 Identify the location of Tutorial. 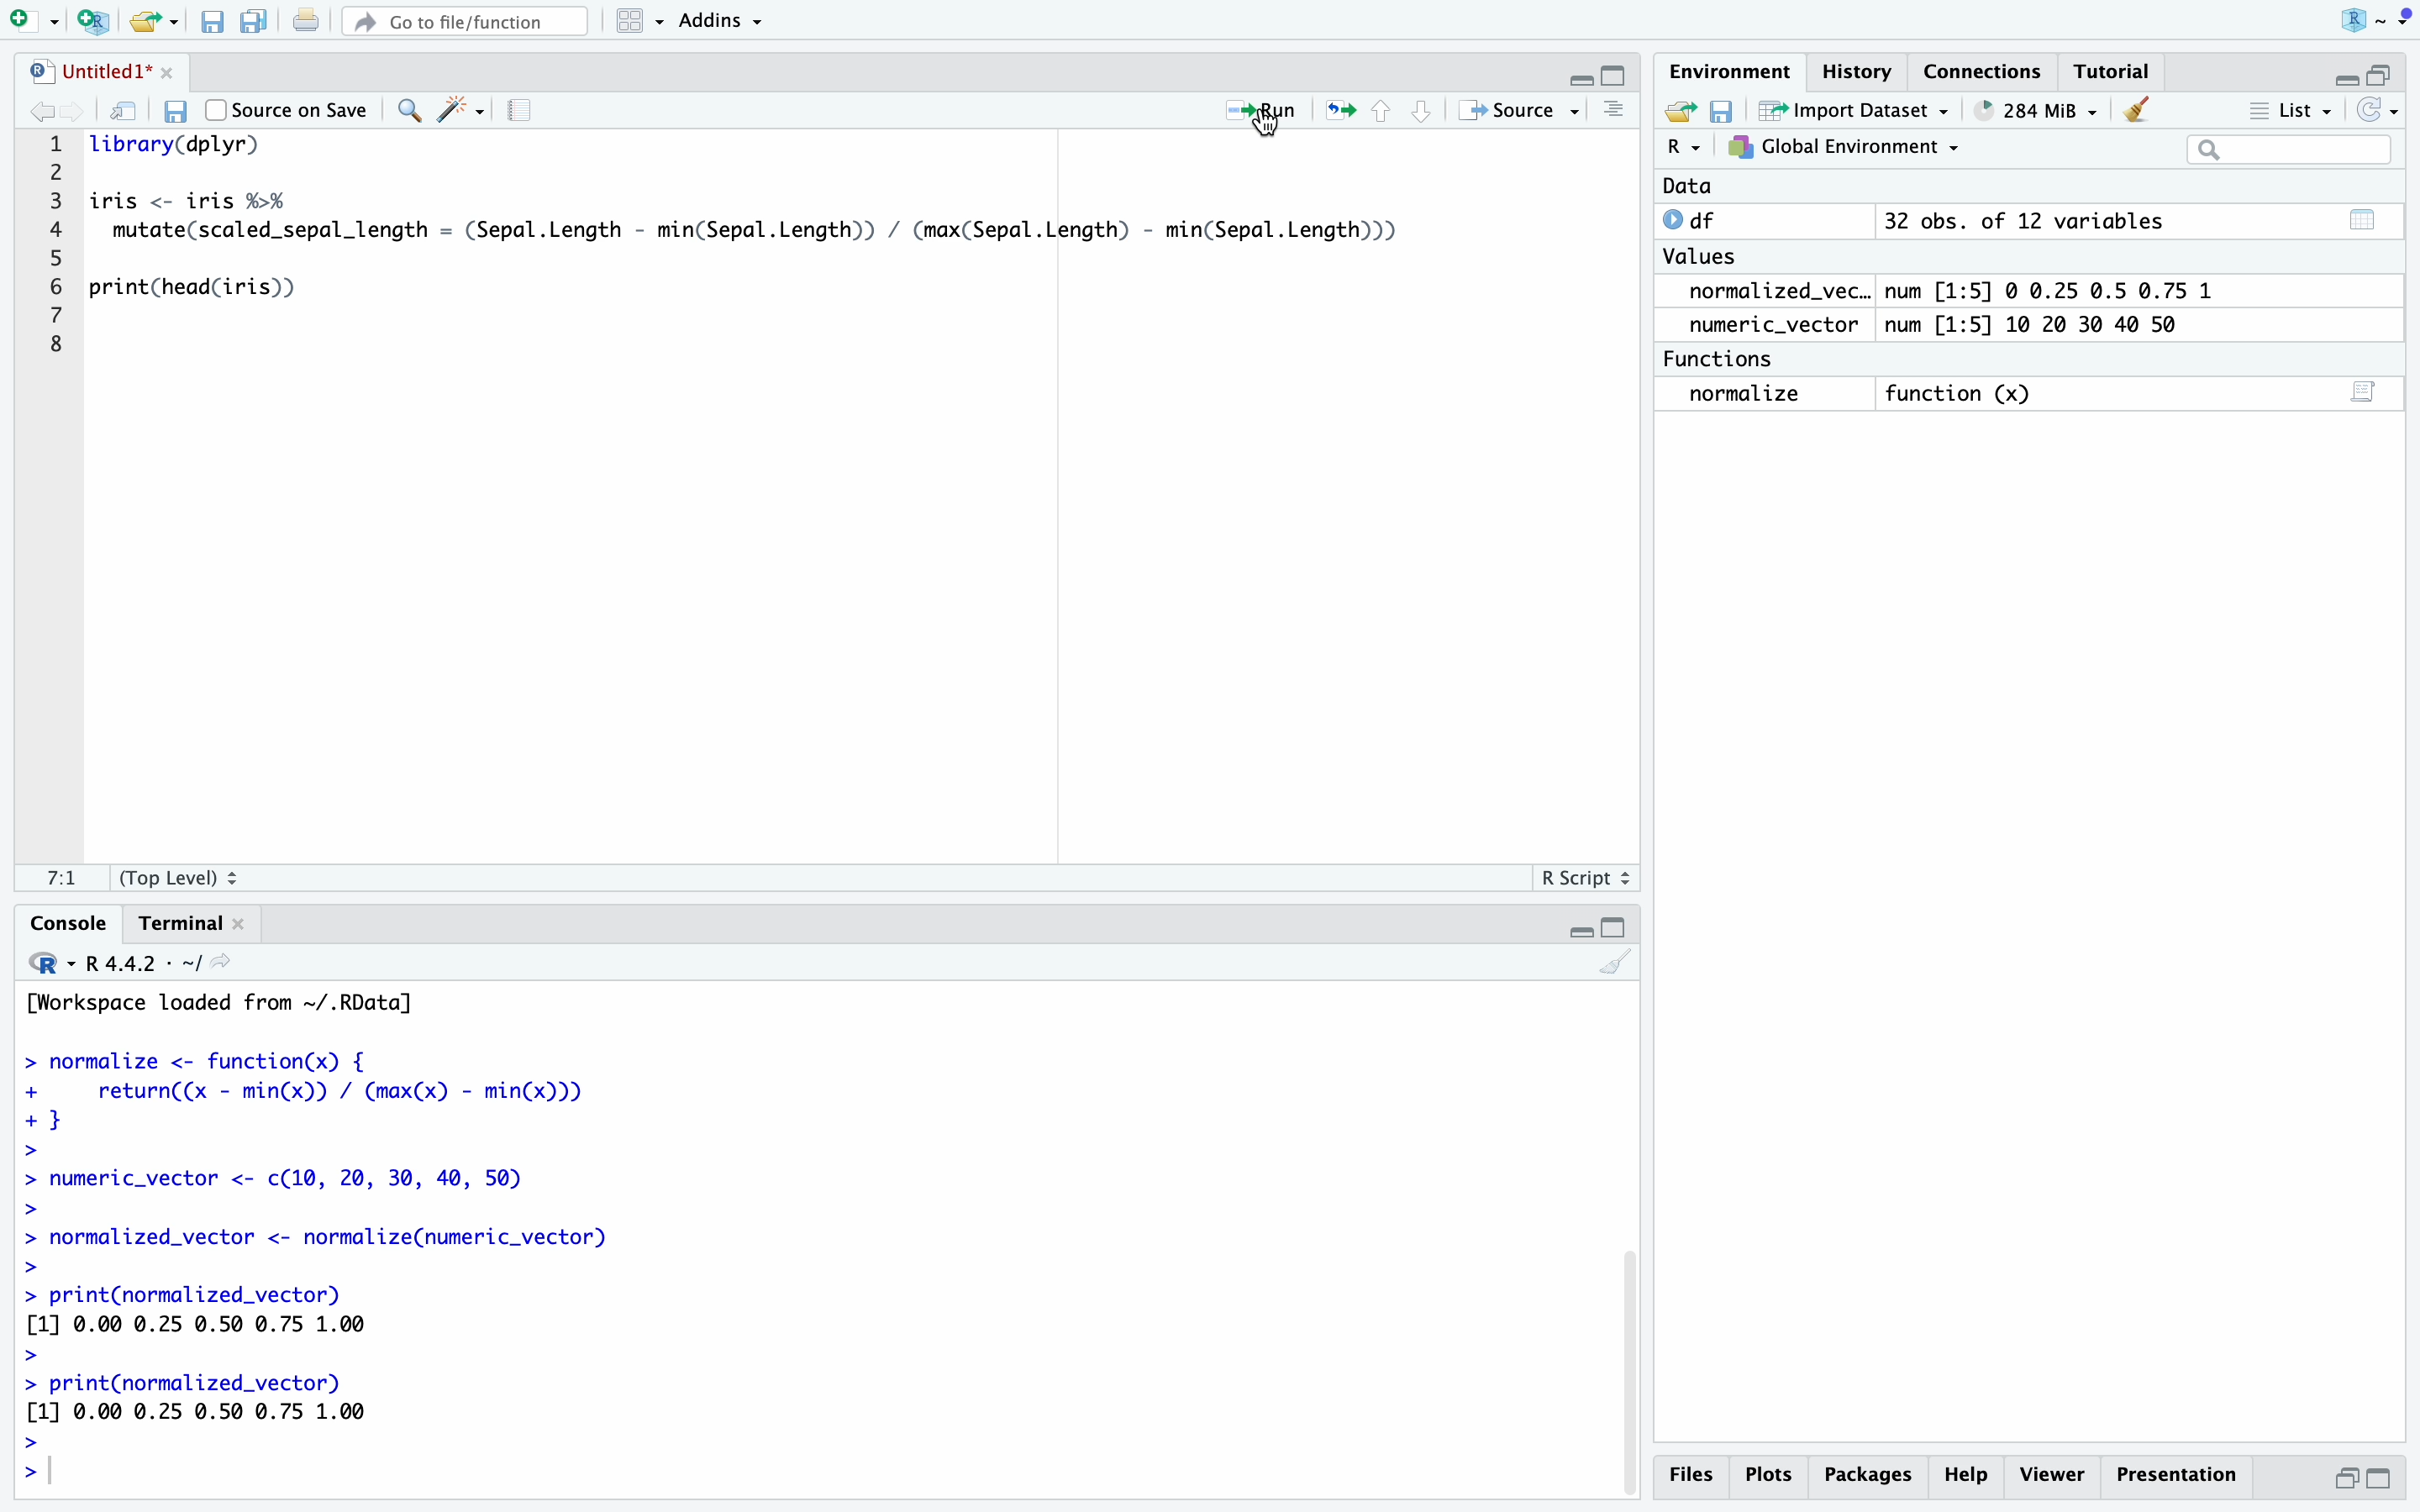
(2111, 73).